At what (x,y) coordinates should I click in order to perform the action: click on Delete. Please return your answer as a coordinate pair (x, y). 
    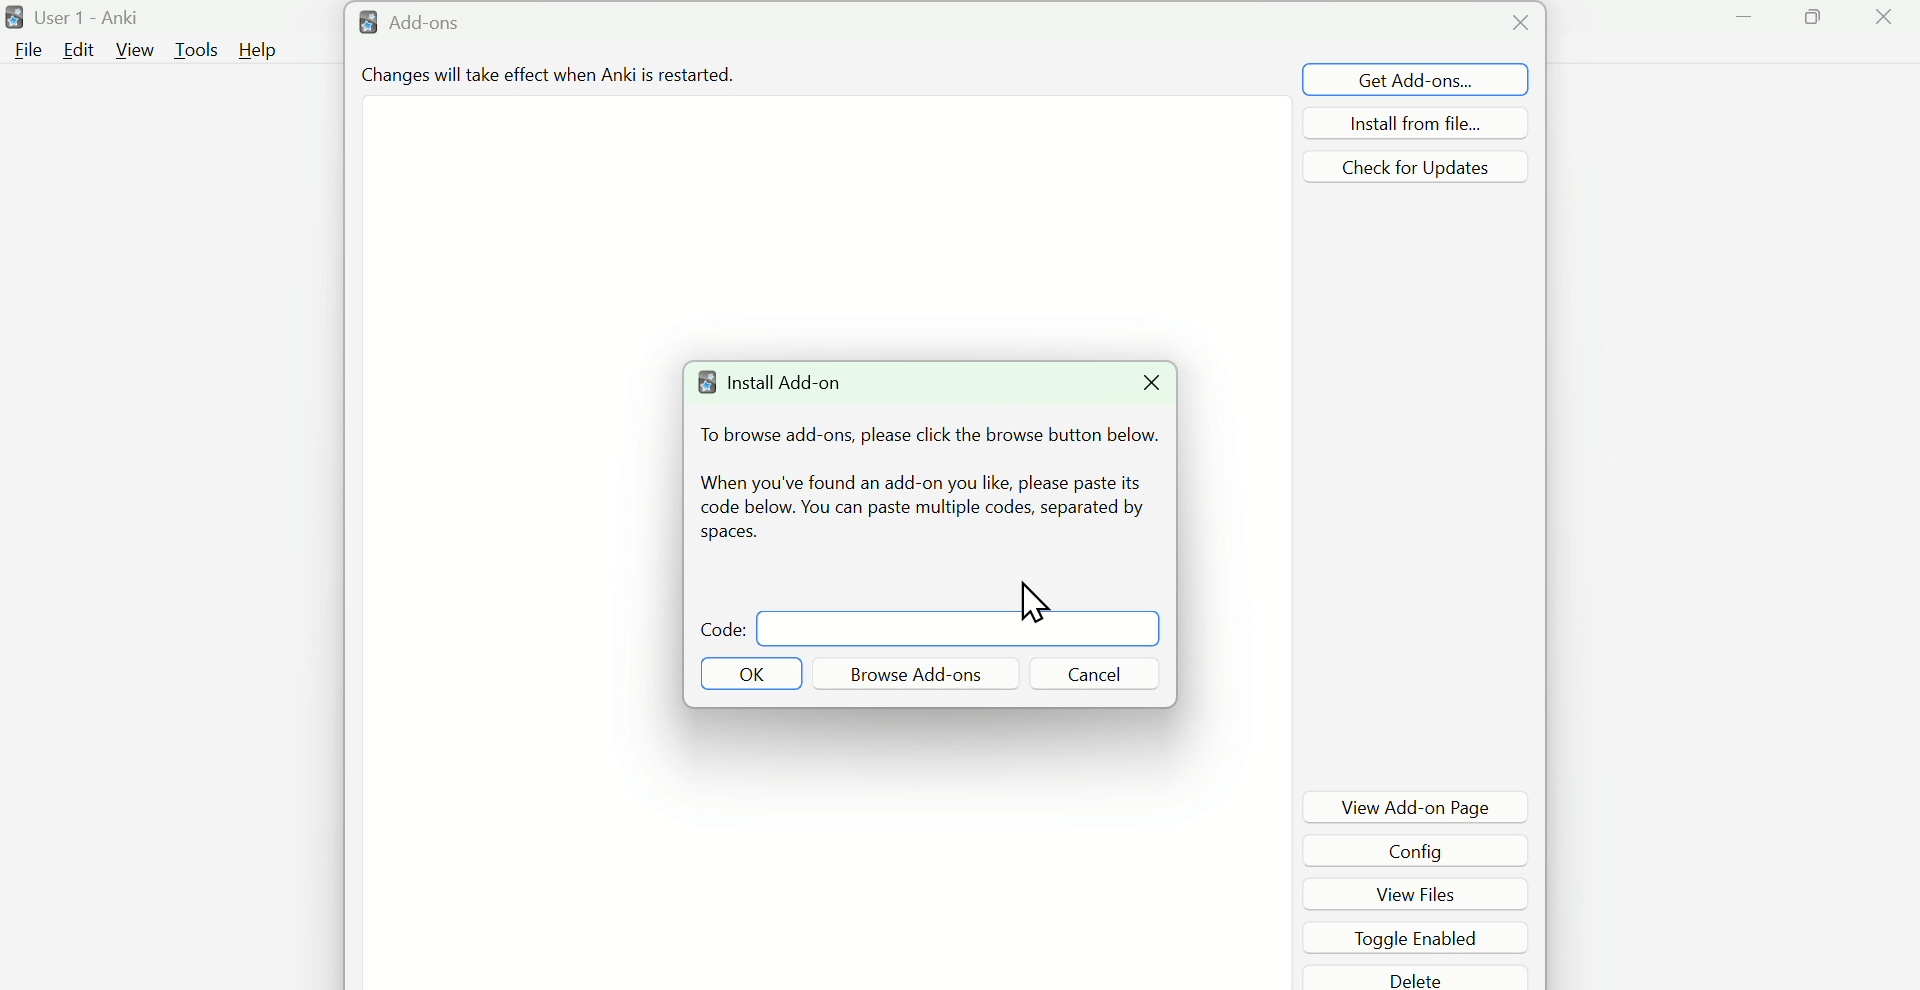
    Looking at the image, I should click on (1421, 977).